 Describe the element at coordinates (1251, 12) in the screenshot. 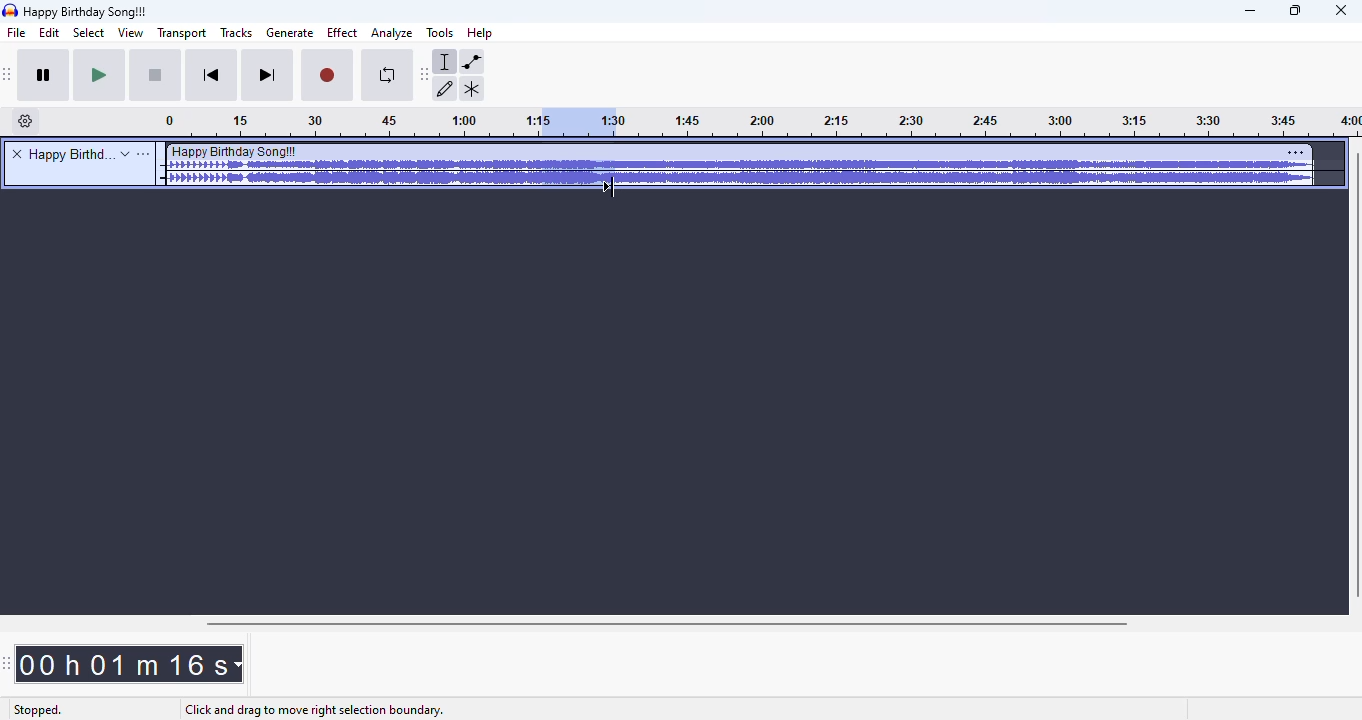

I see `minimize` at that location.